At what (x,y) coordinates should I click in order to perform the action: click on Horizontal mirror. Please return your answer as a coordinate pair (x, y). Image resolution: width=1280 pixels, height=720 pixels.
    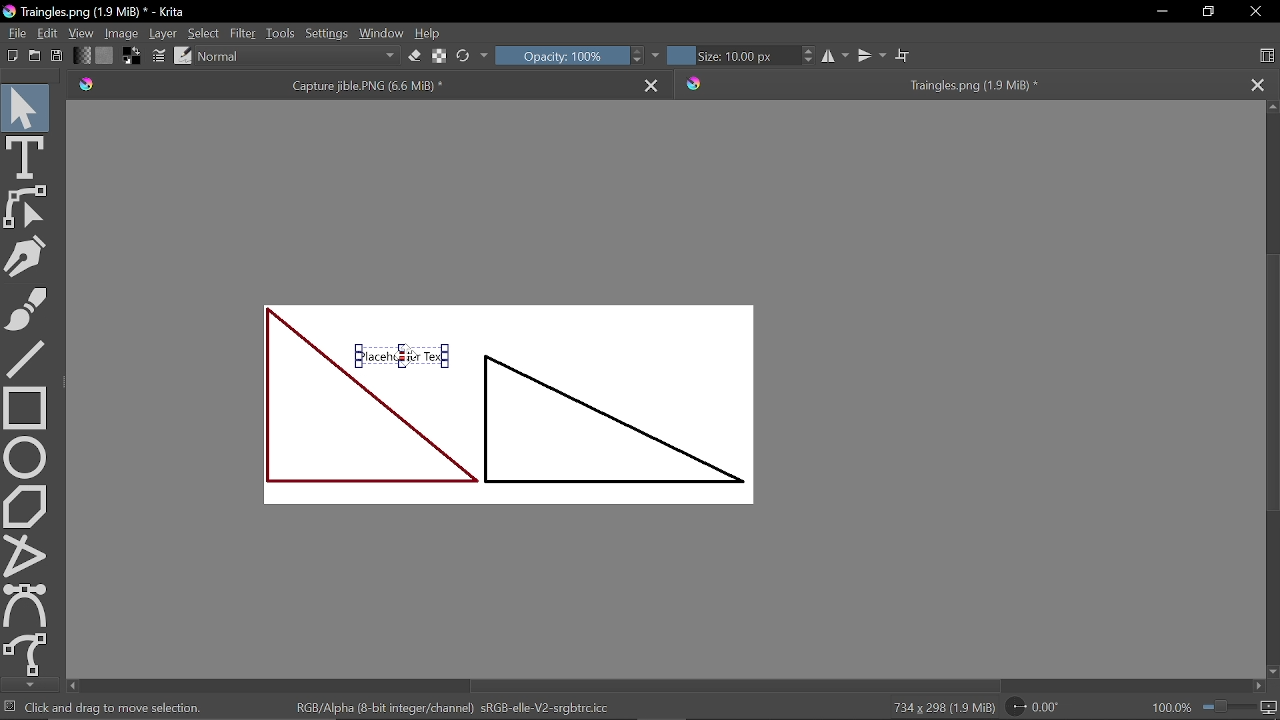
    Looking at the image, I should click on (836, 57).